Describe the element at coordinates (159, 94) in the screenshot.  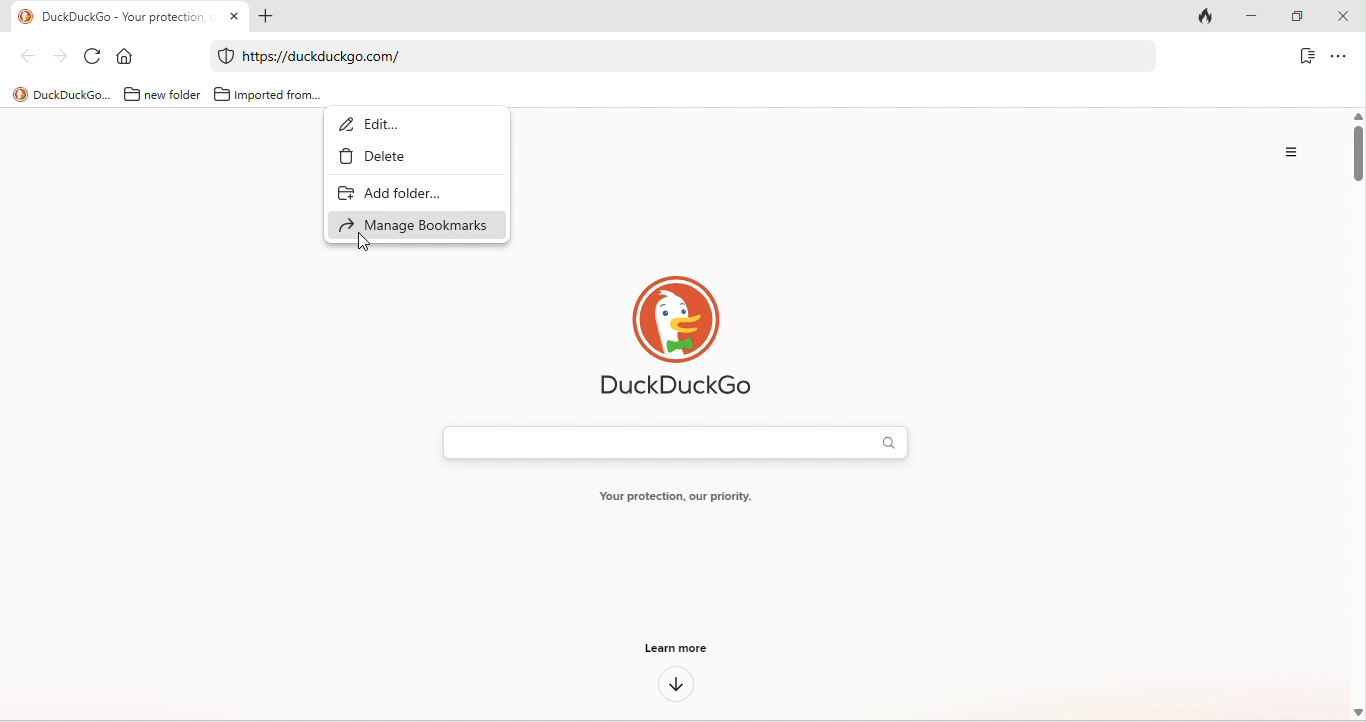
I see `new folder` at that location.